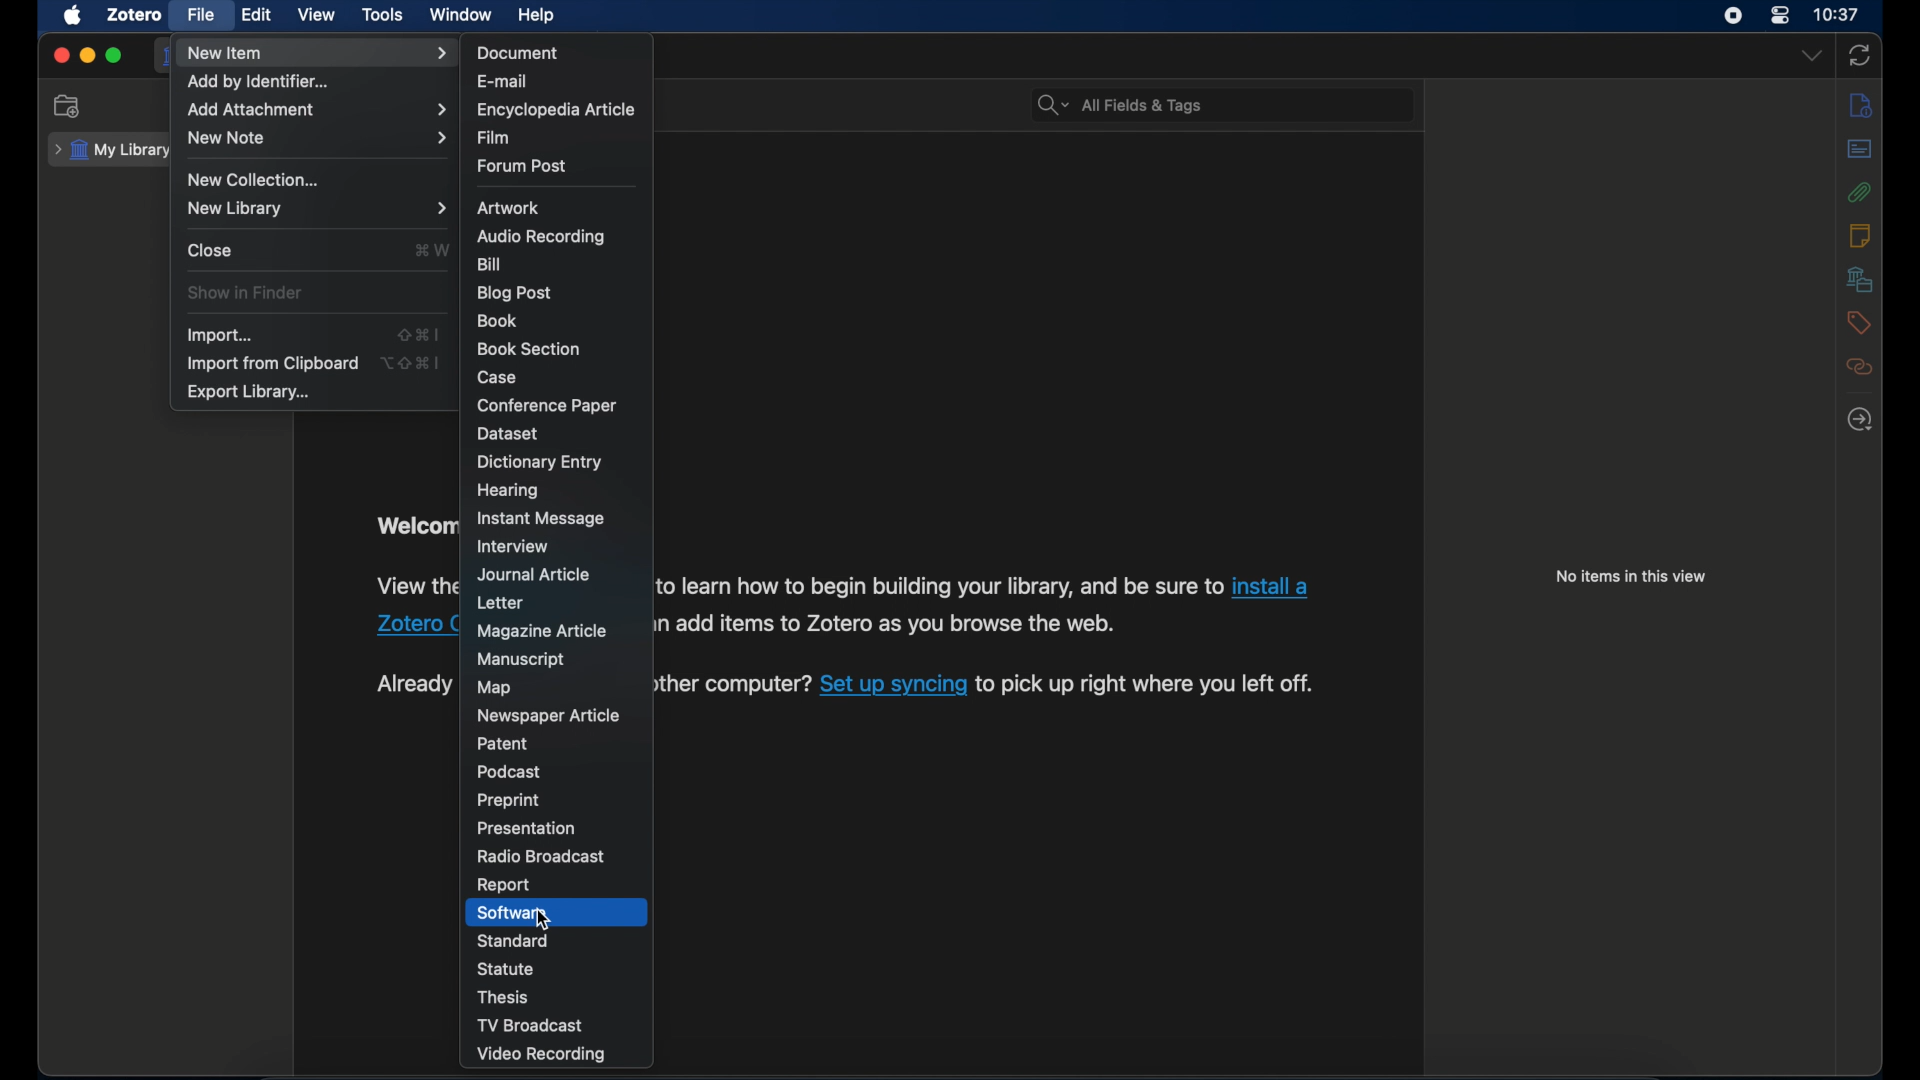 Image resolution: width=1920 pixels, height=1080 pixels. Describe the element at coordinates (893, 624) in the screenshot. I see `software information` at that location.